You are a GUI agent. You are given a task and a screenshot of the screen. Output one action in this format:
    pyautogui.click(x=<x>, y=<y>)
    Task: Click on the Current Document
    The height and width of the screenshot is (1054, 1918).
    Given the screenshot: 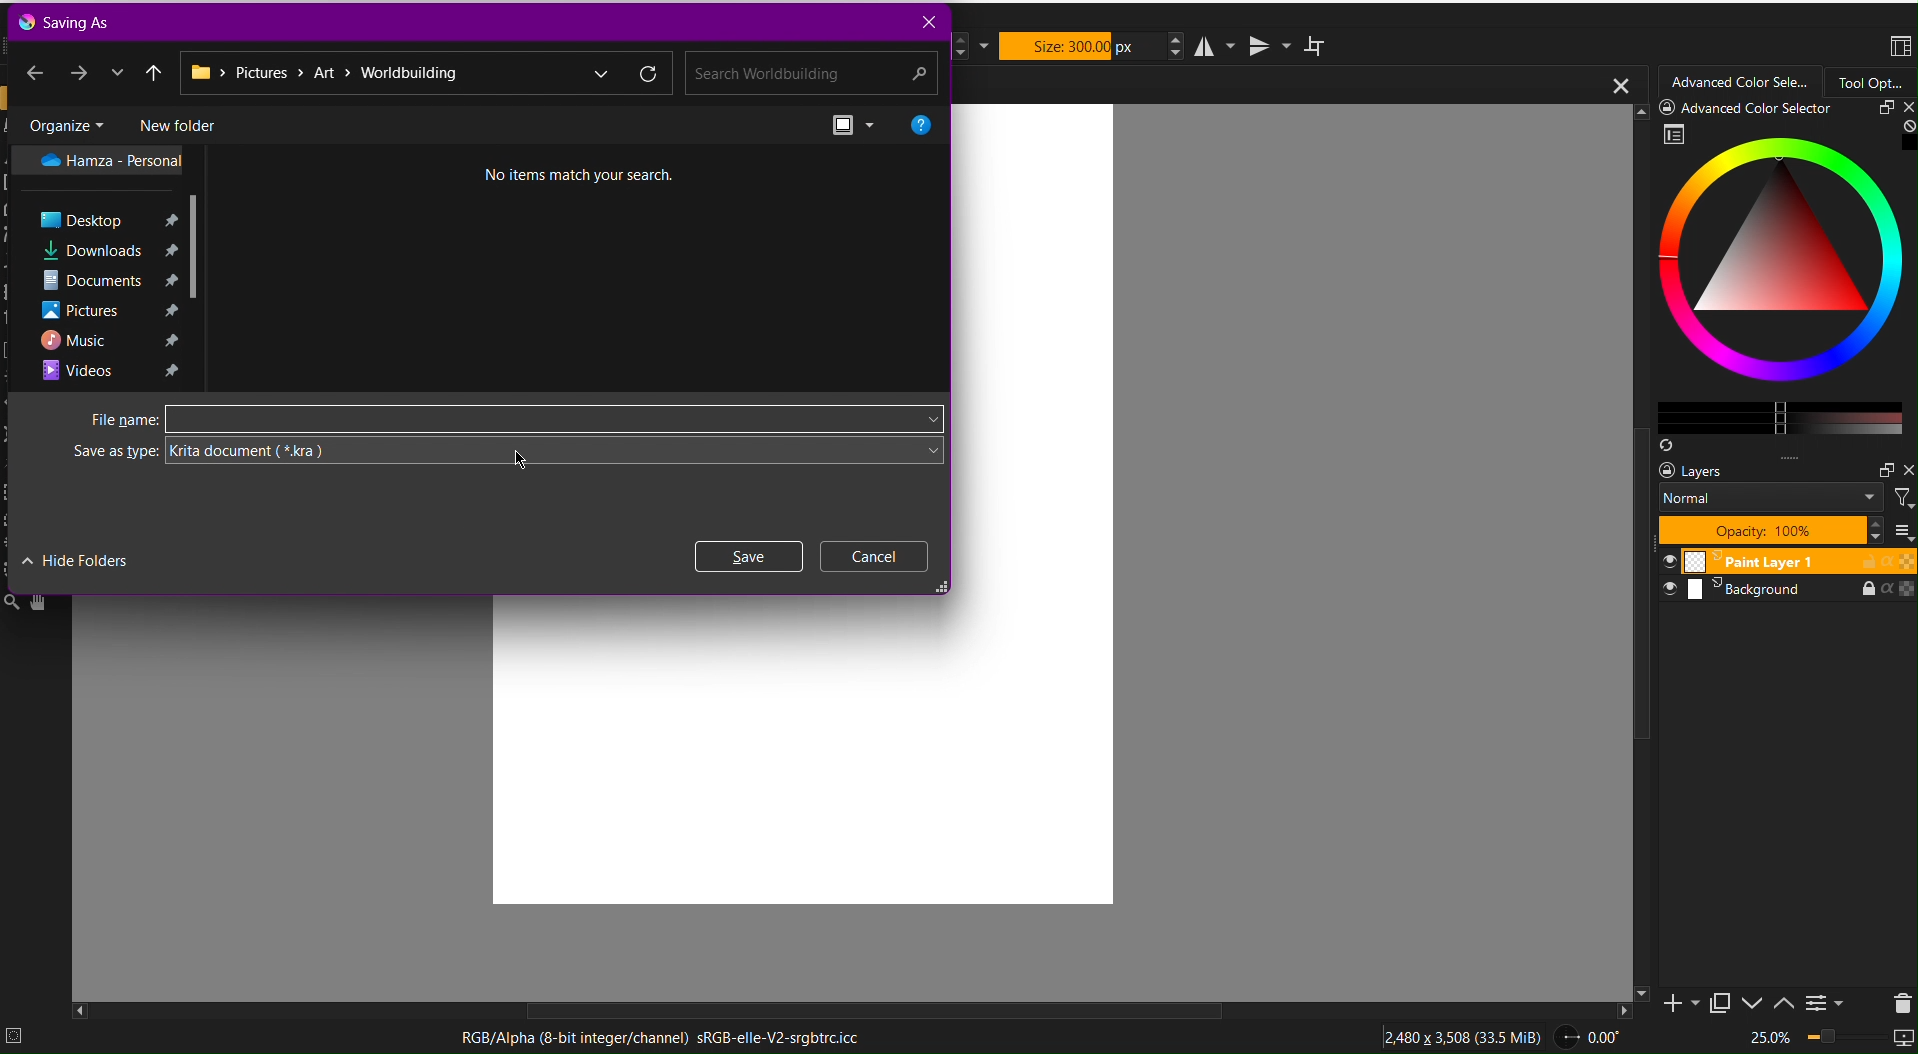 What is the action you would take?
    pyautogui.click(x=1295, y=84)
    